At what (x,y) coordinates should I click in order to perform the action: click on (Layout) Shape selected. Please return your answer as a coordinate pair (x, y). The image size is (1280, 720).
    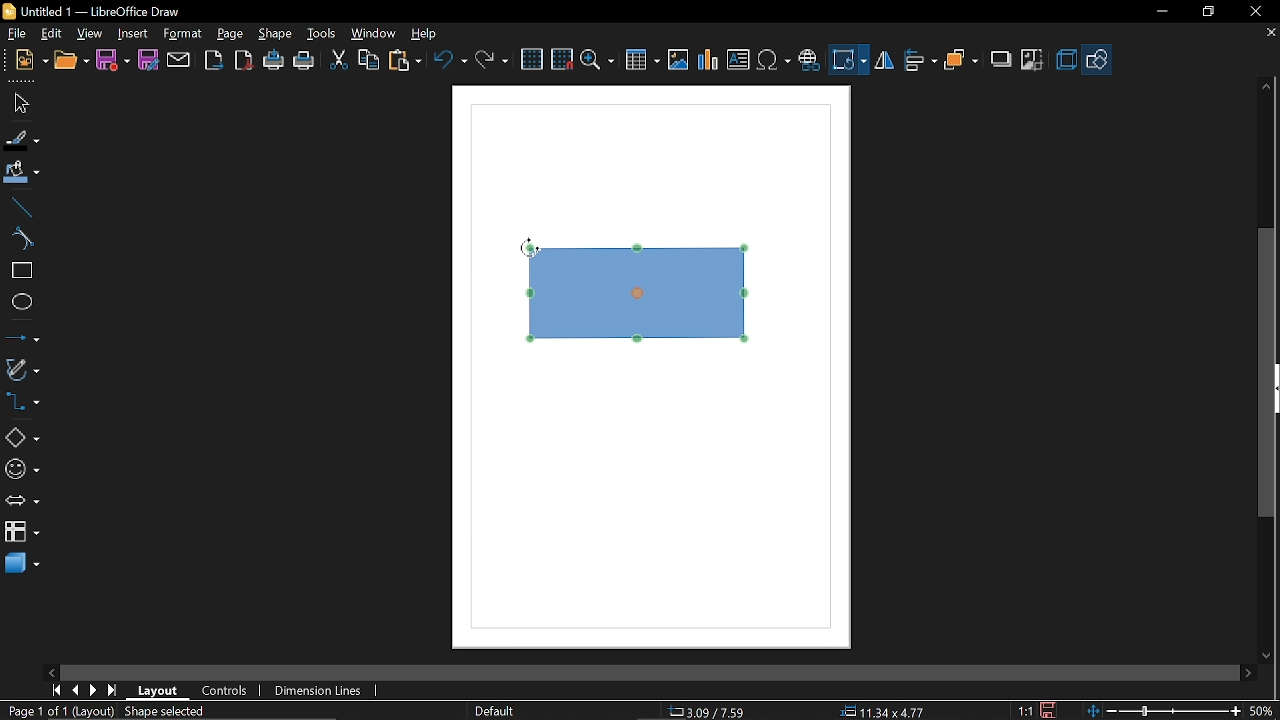
    Looking at the image, I should click on (145, 711).